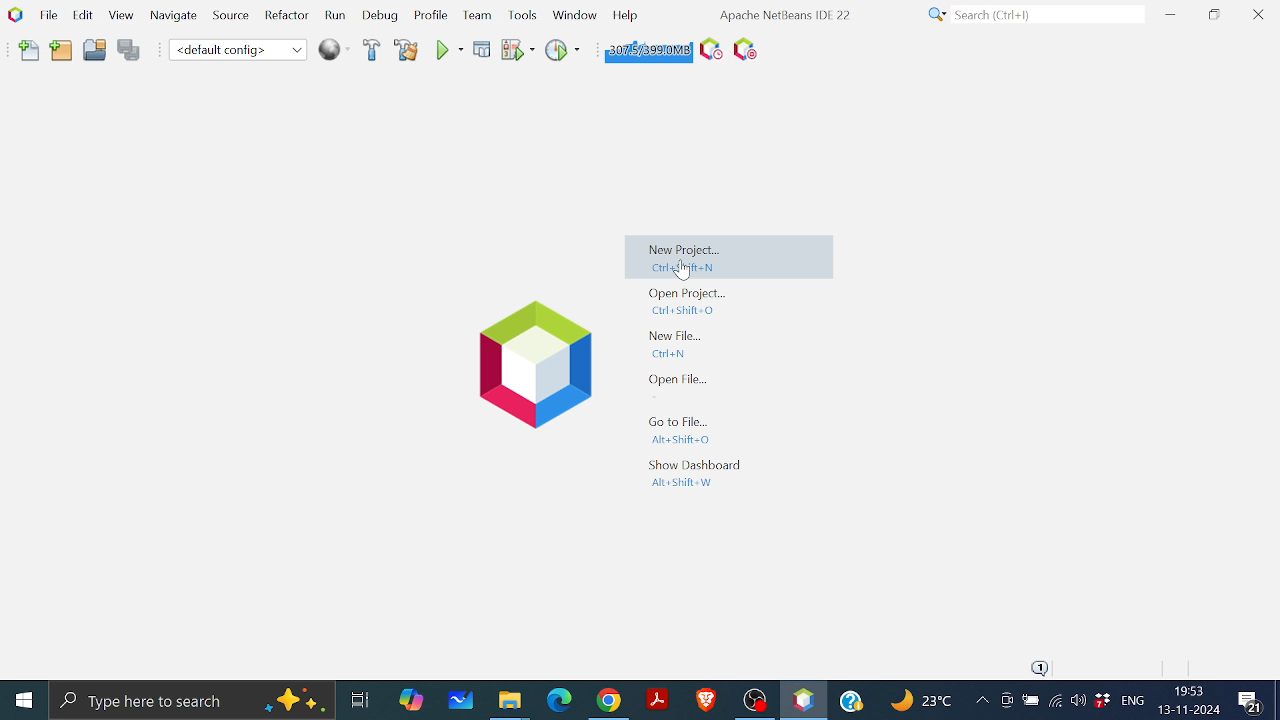 This screenshot has width=1280, height=720. What do you see at coordinates (463, 699) in the screenshot?
I see `White board` at bounding box center [463, 699].